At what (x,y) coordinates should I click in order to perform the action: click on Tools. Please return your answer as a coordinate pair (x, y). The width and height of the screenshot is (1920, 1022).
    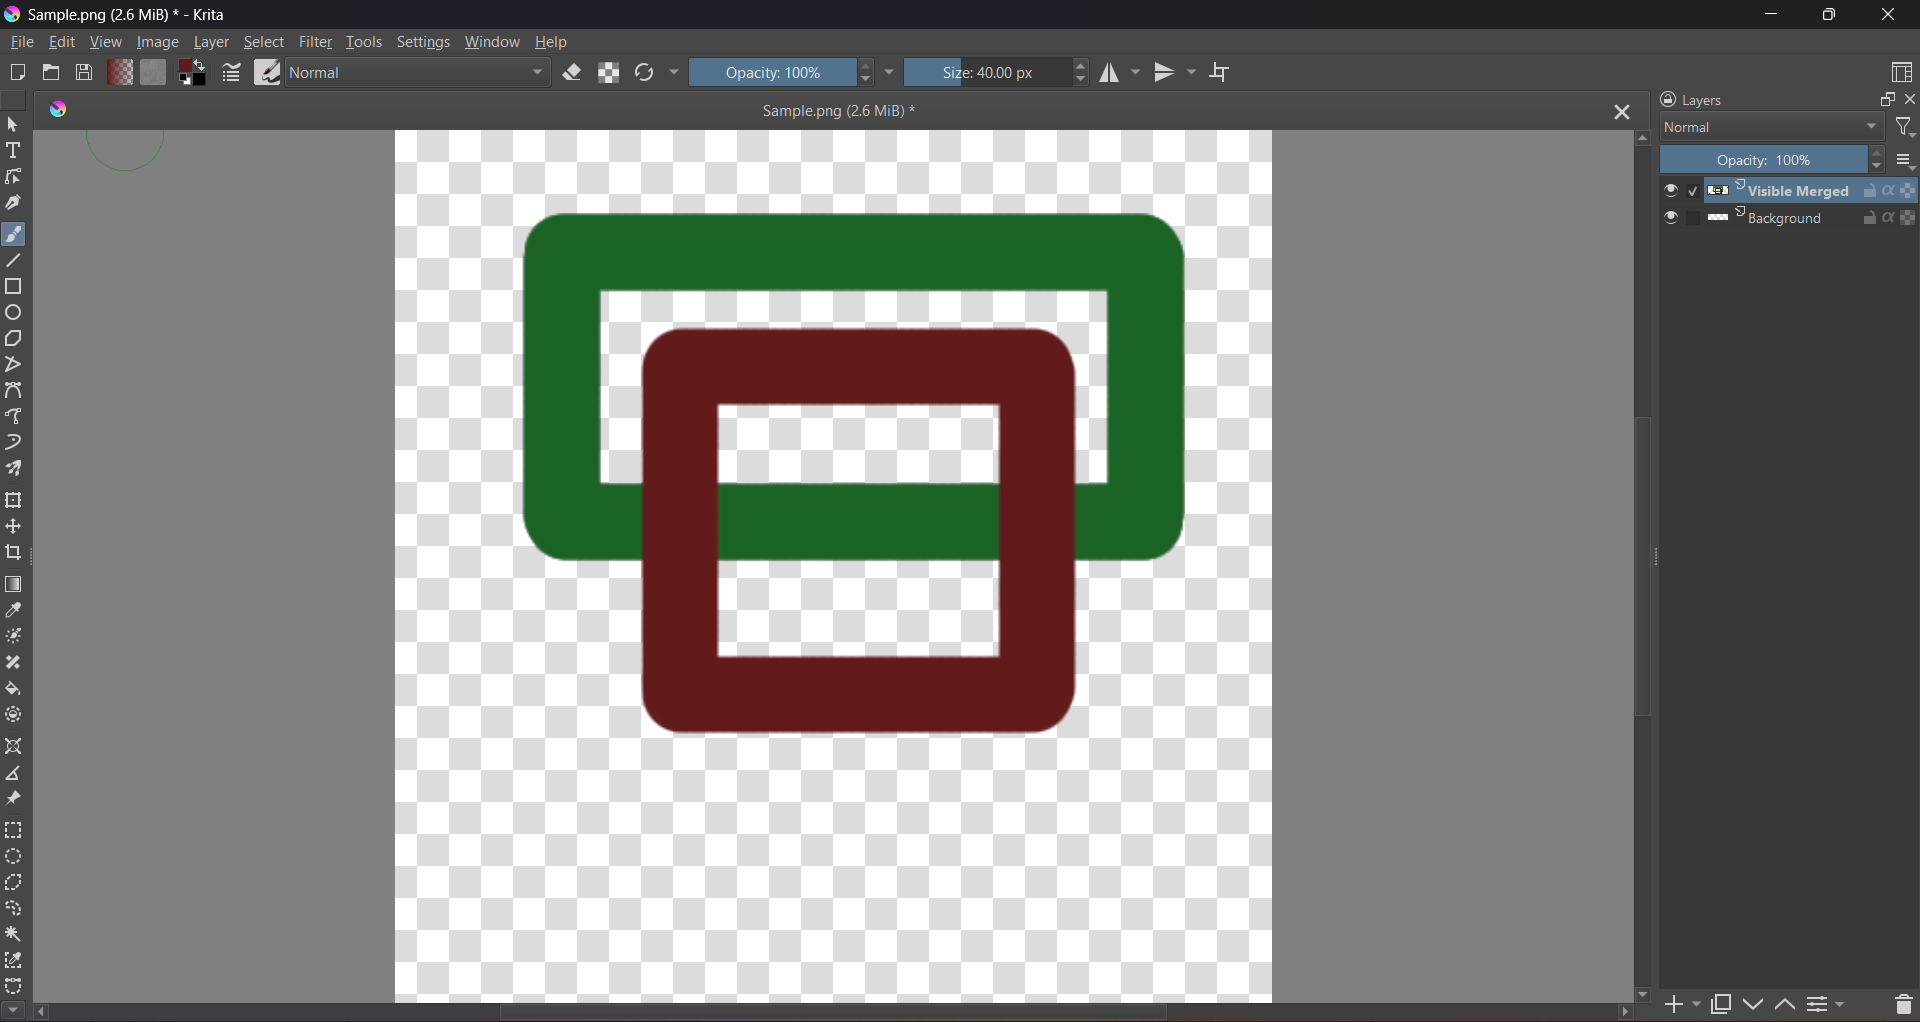
    Looking at the image, I should click on (364, 41).